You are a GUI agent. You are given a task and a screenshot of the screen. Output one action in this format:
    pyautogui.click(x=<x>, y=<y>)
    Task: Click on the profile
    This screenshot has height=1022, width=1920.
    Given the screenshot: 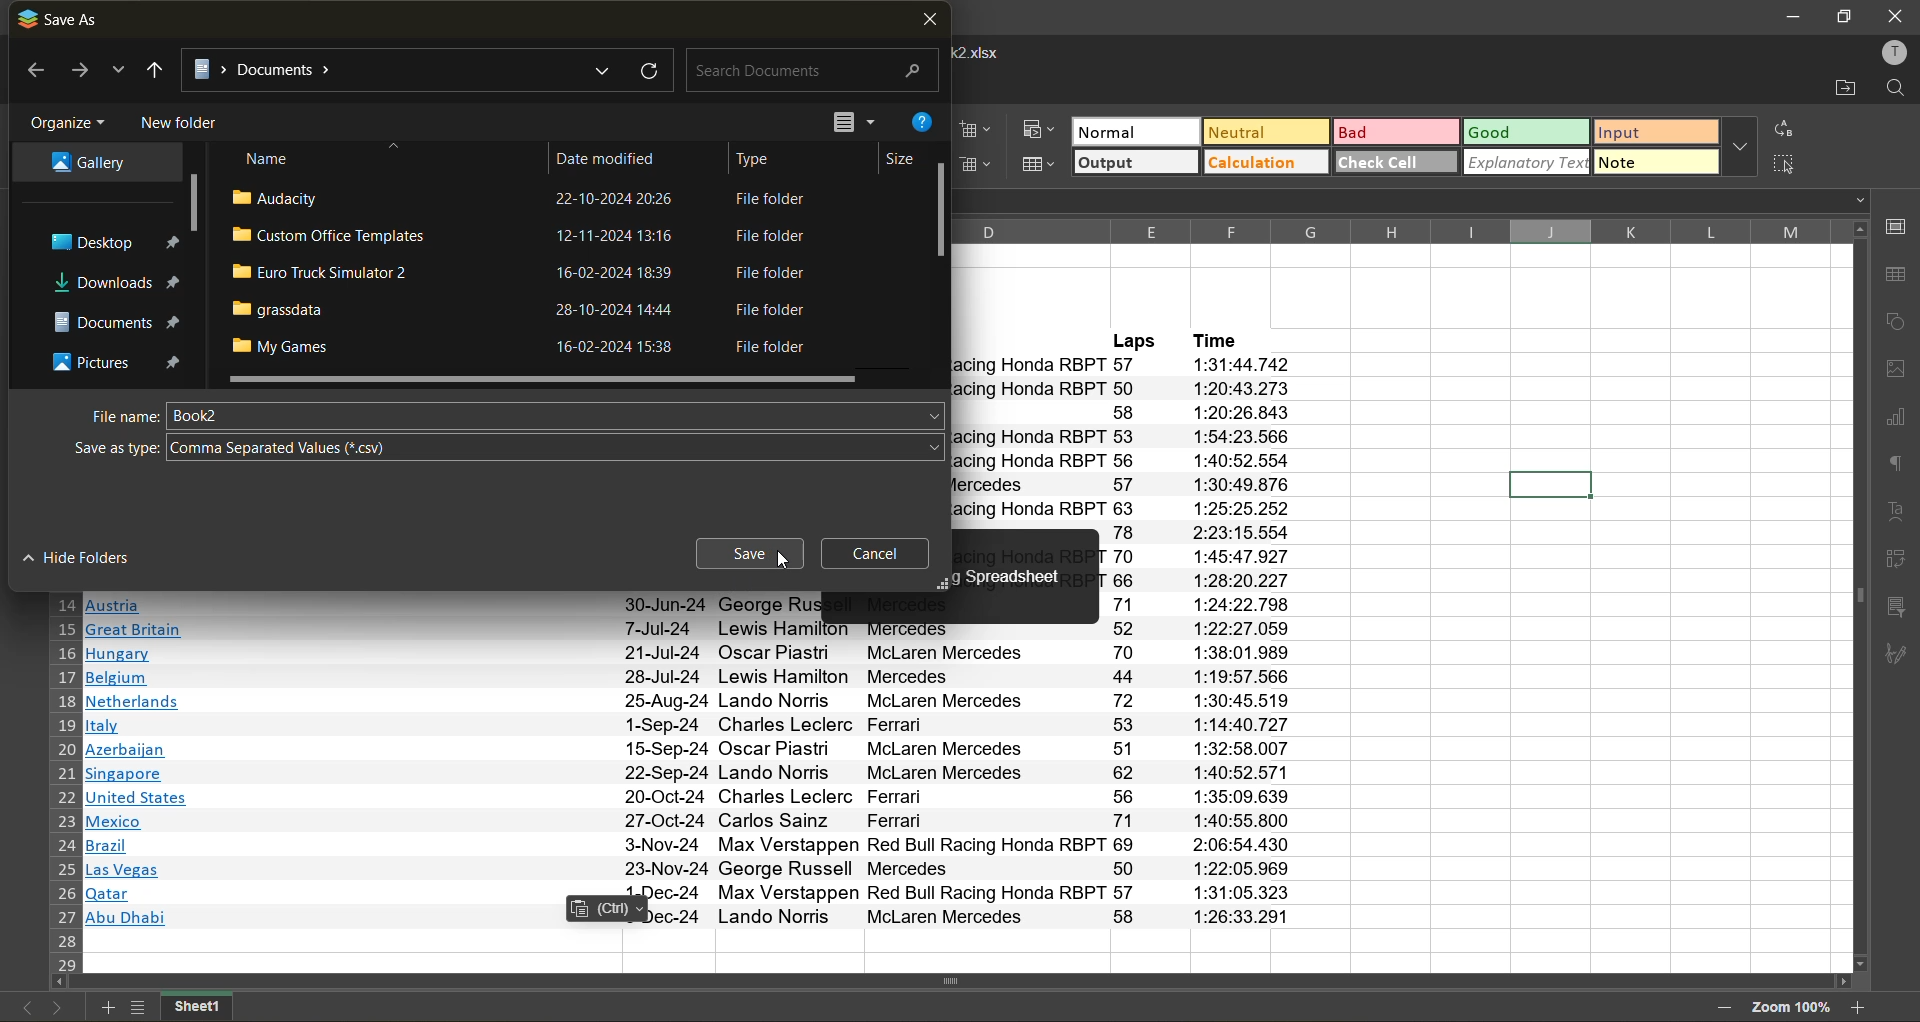 What is the action you would take?
    pyautogui.click(x=1894, y=50)
    